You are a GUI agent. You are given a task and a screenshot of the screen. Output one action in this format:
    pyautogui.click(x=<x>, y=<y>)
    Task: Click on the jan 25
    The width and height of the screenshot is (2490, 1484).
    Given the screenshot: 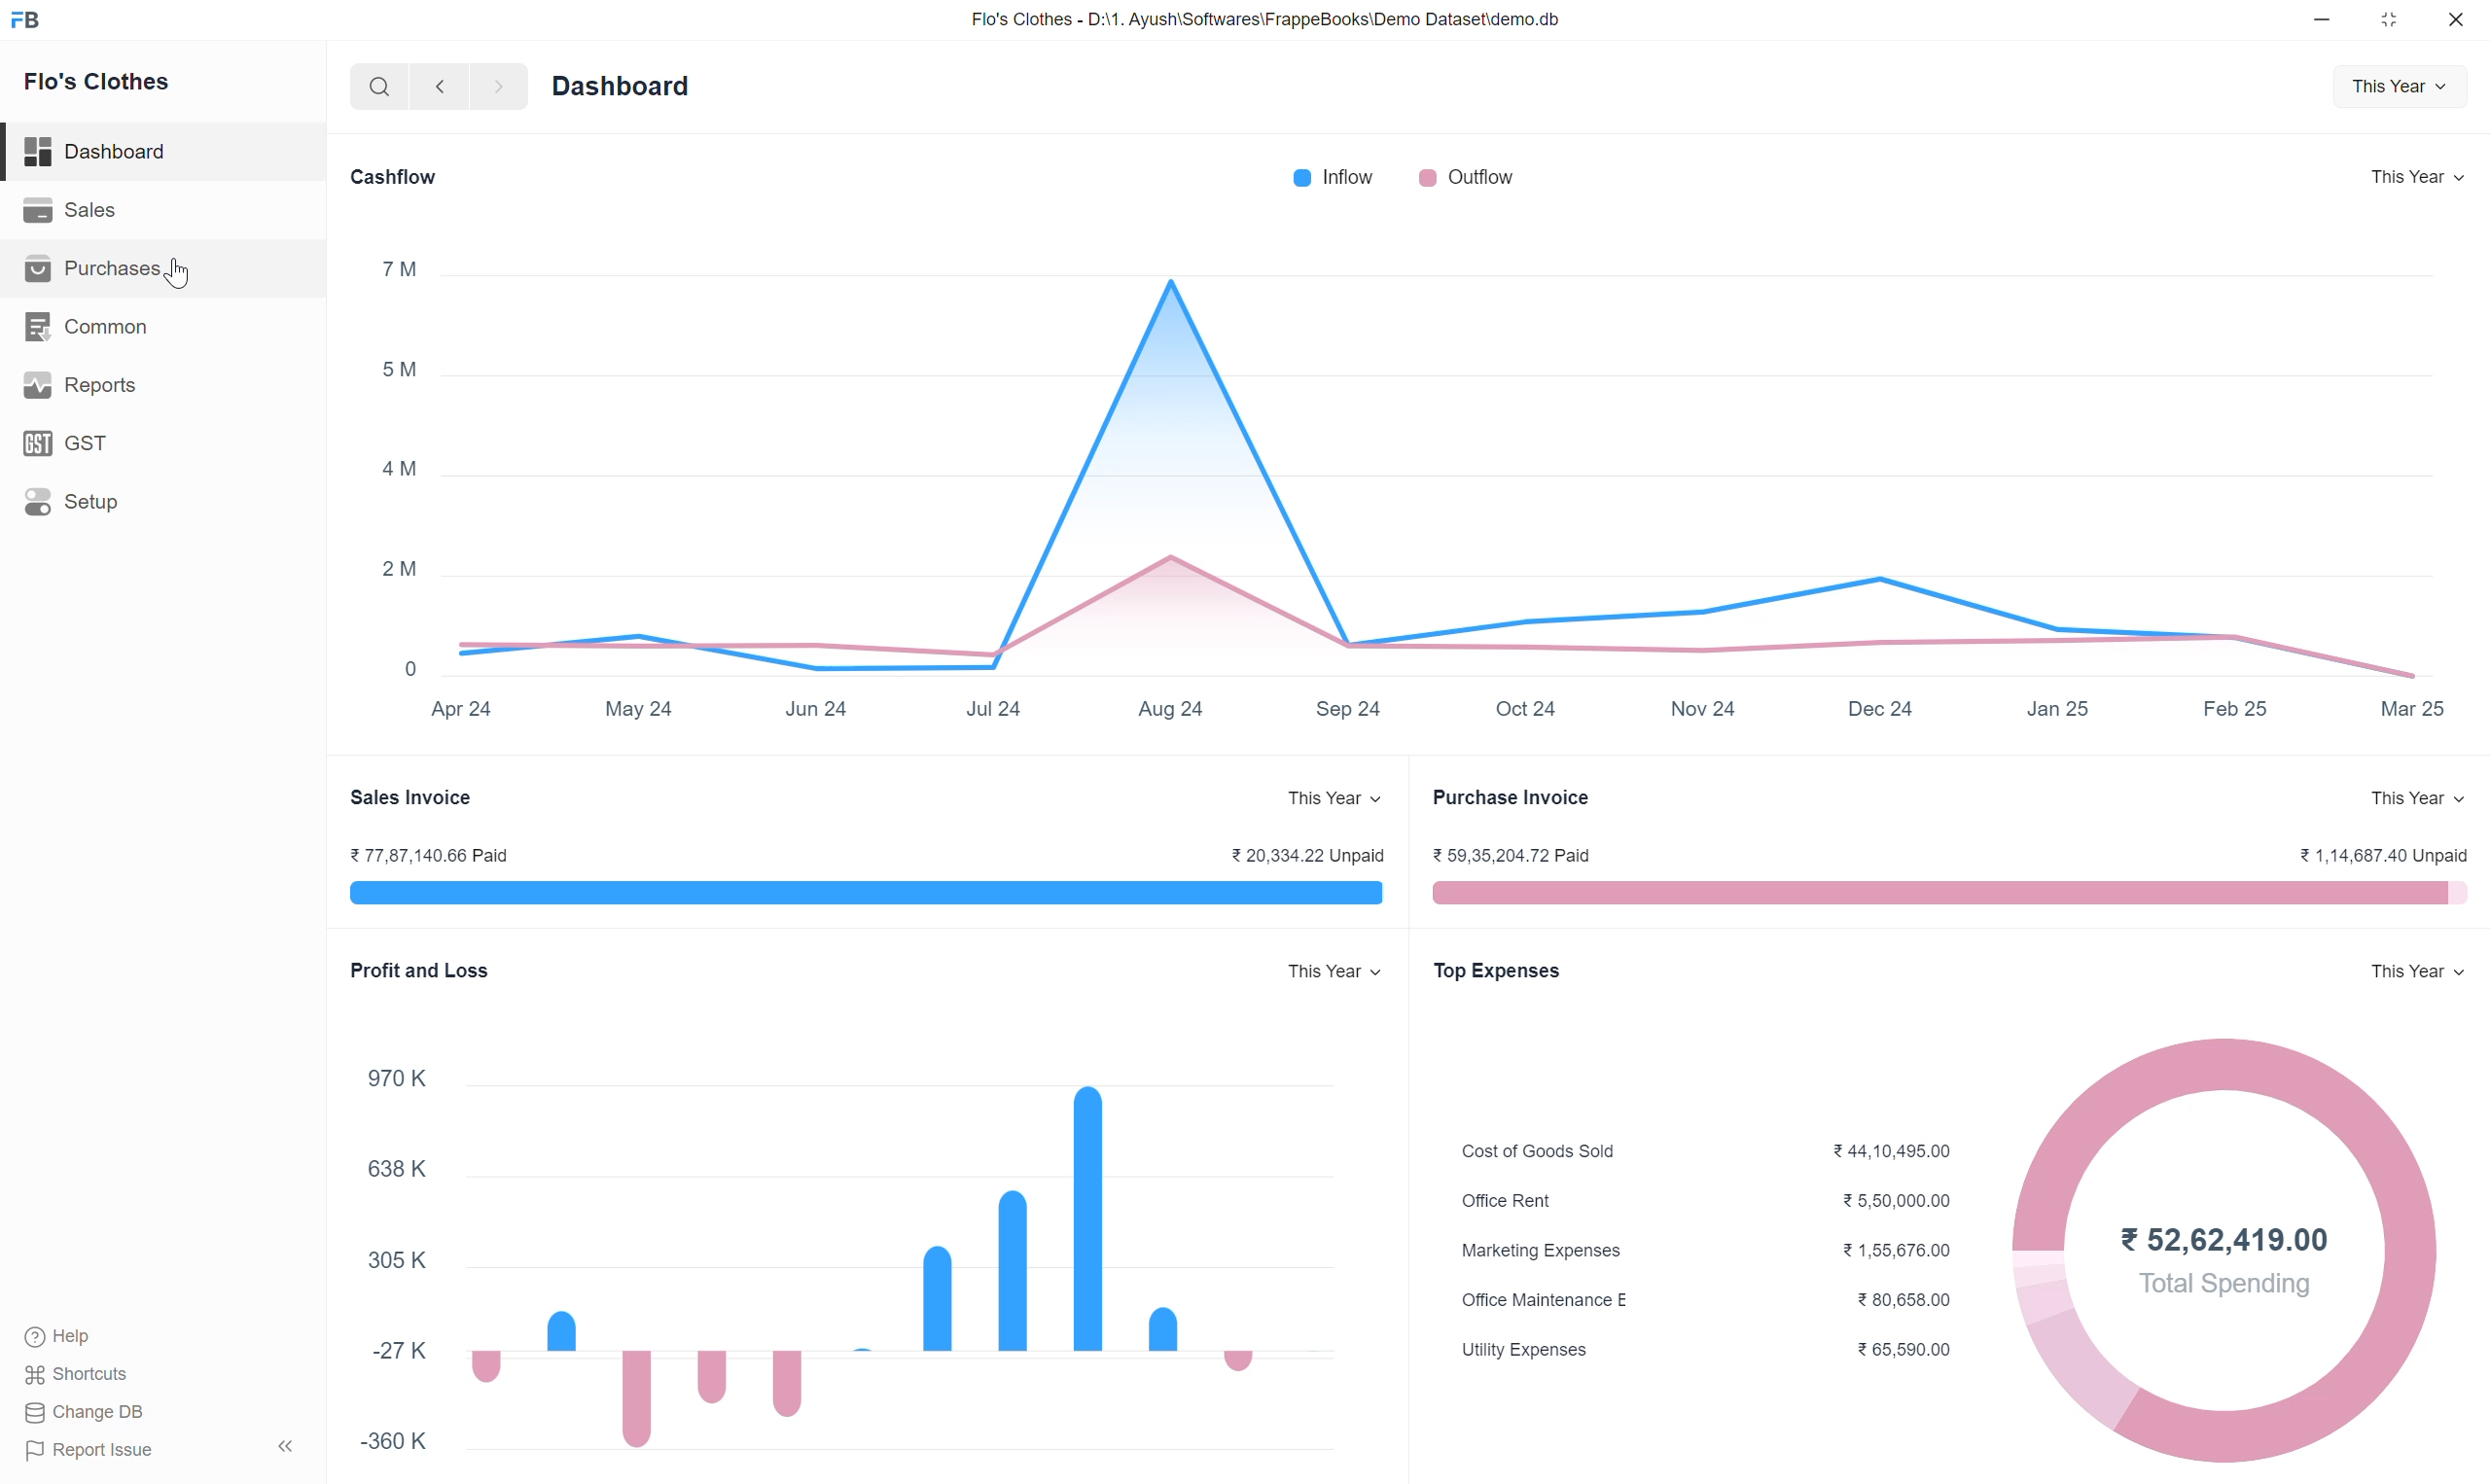 What is the action you would take?
    pyautogui.click(x=2059, y=706)
    